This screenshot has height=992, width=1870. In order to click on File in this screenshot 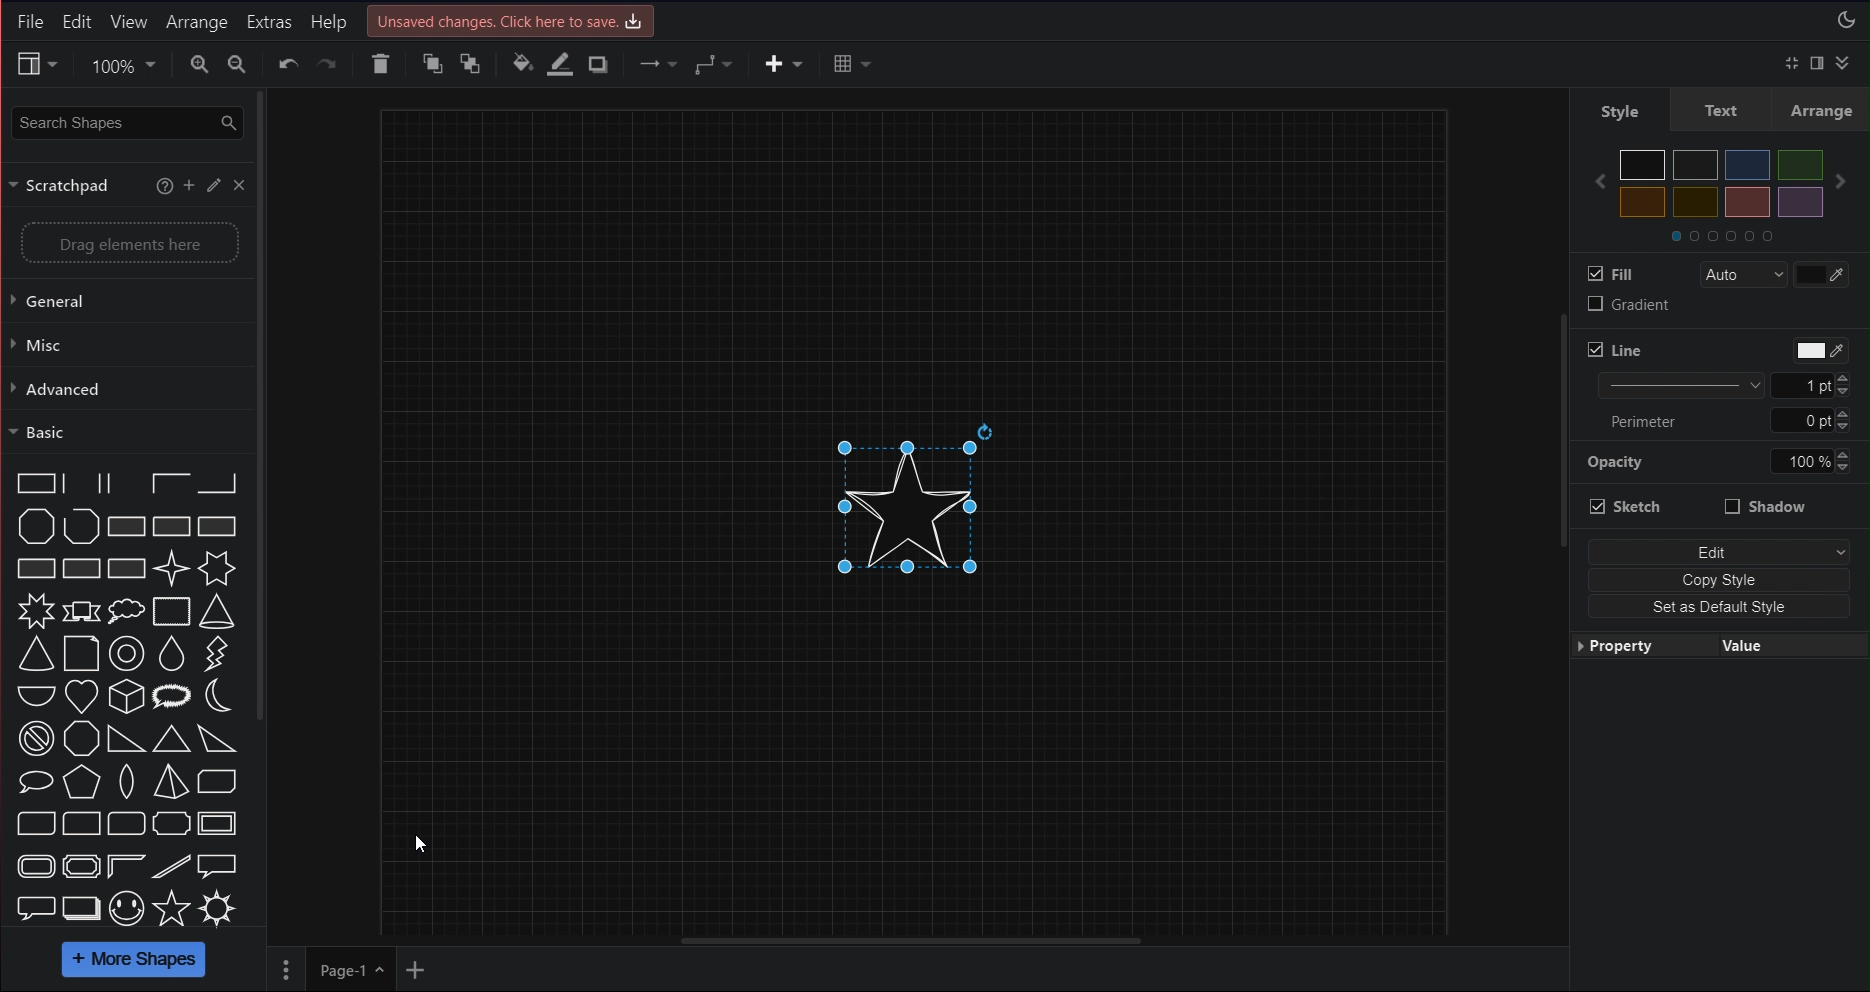, I will do `click(30, 22)`.